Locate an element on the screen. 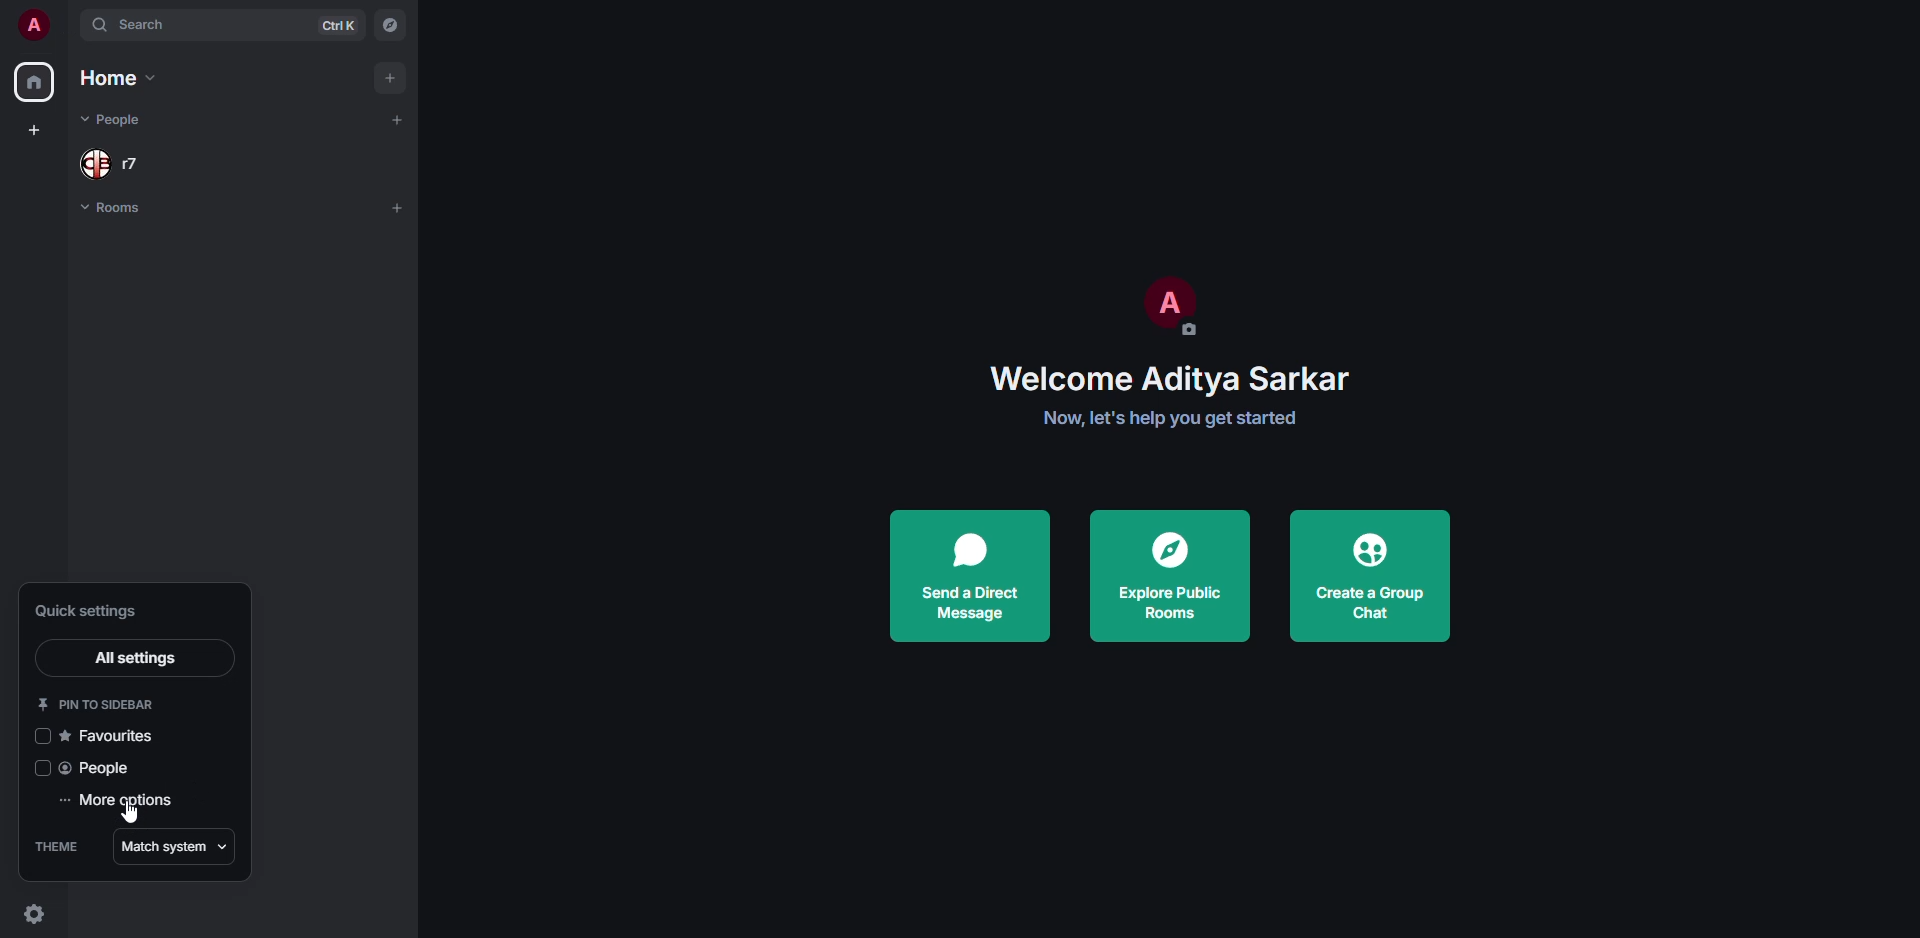 This screenshot has height=938, width=1920. people is located at coordinates (98, 768).